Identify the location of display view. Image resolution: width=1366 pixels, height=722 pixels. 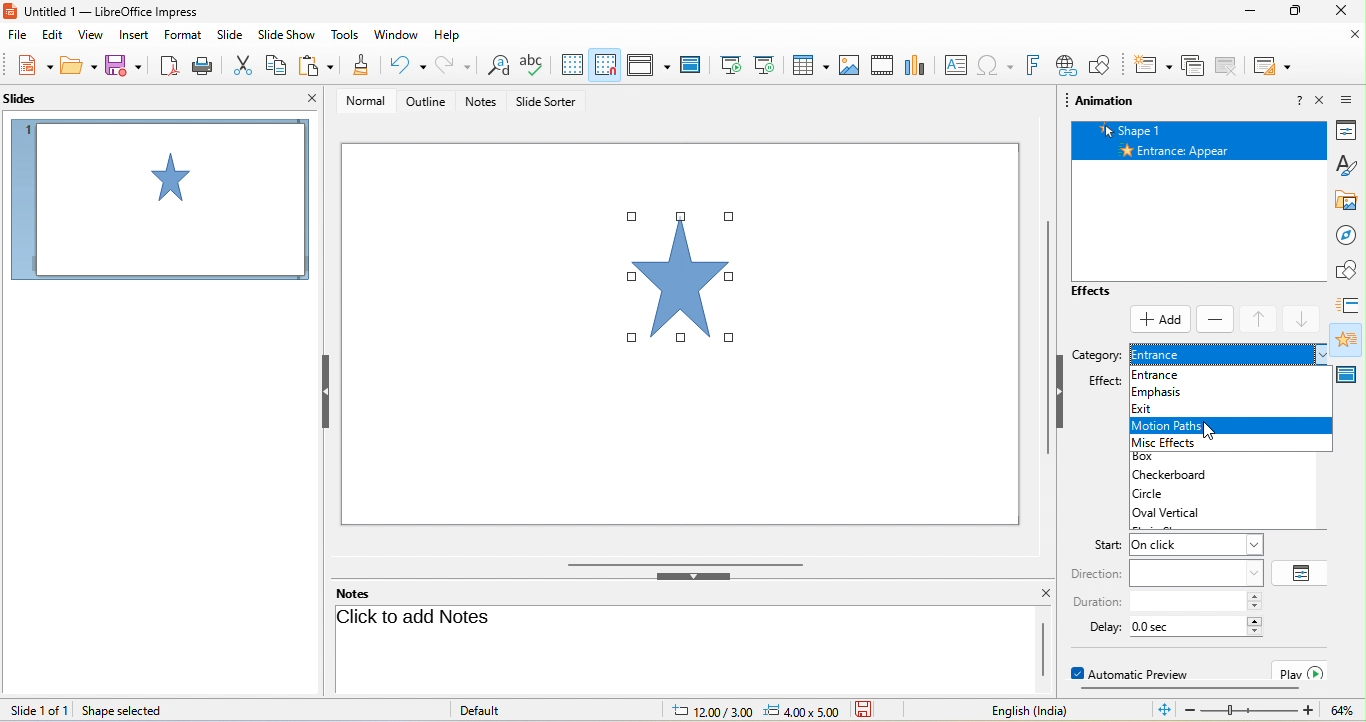
(646, 64).